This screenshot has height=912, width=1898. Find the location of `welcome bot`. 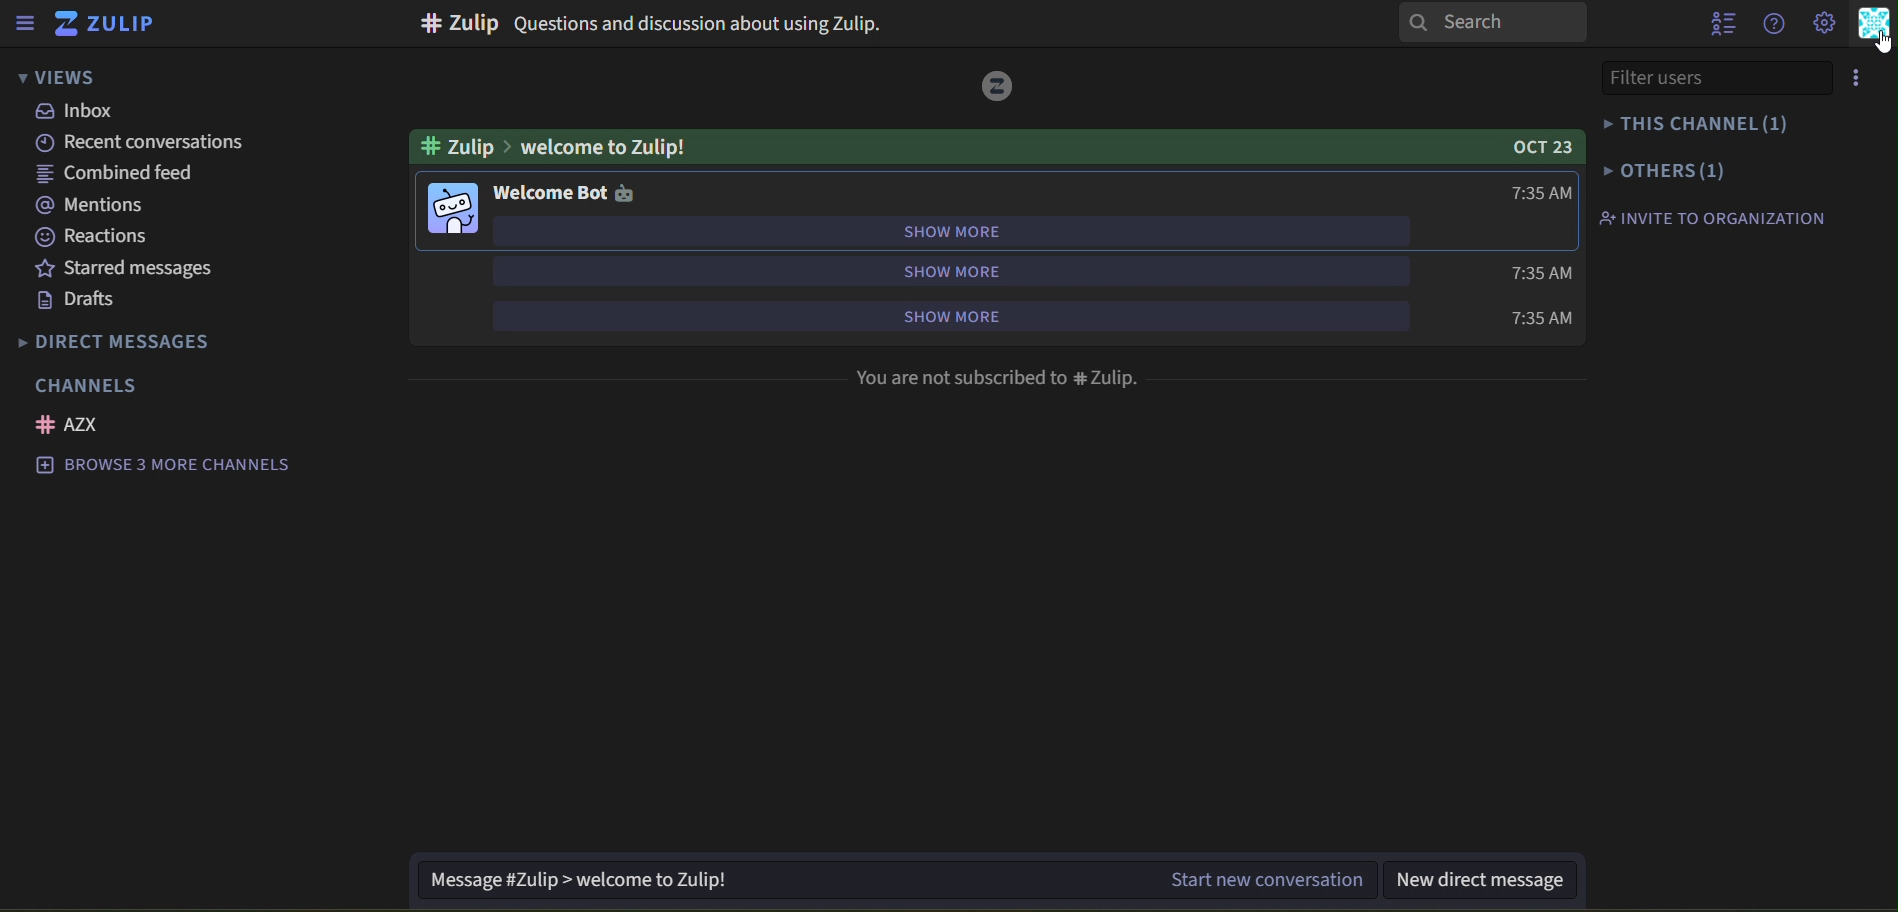

welcome bot is located at coordinates (564, 194).